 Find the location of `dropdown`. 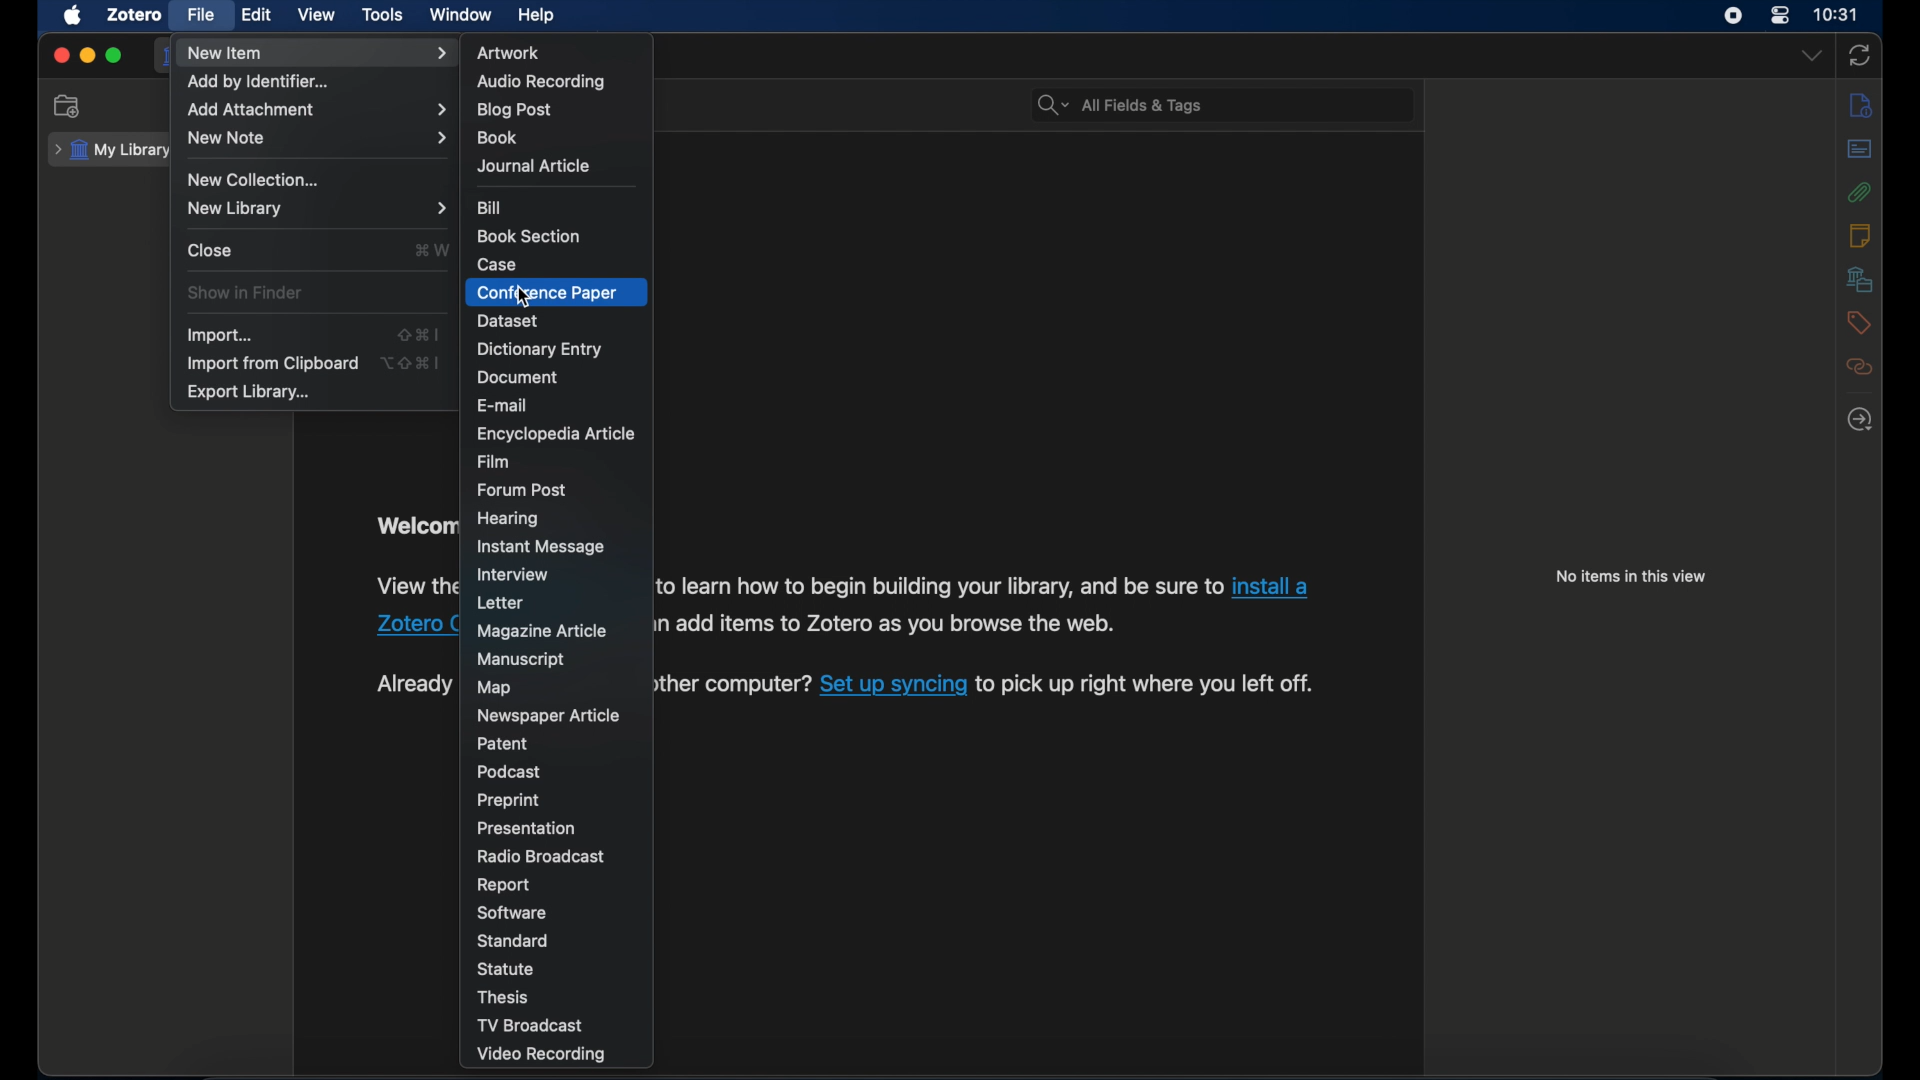

dropdown is located at coordinates (1813, 56).